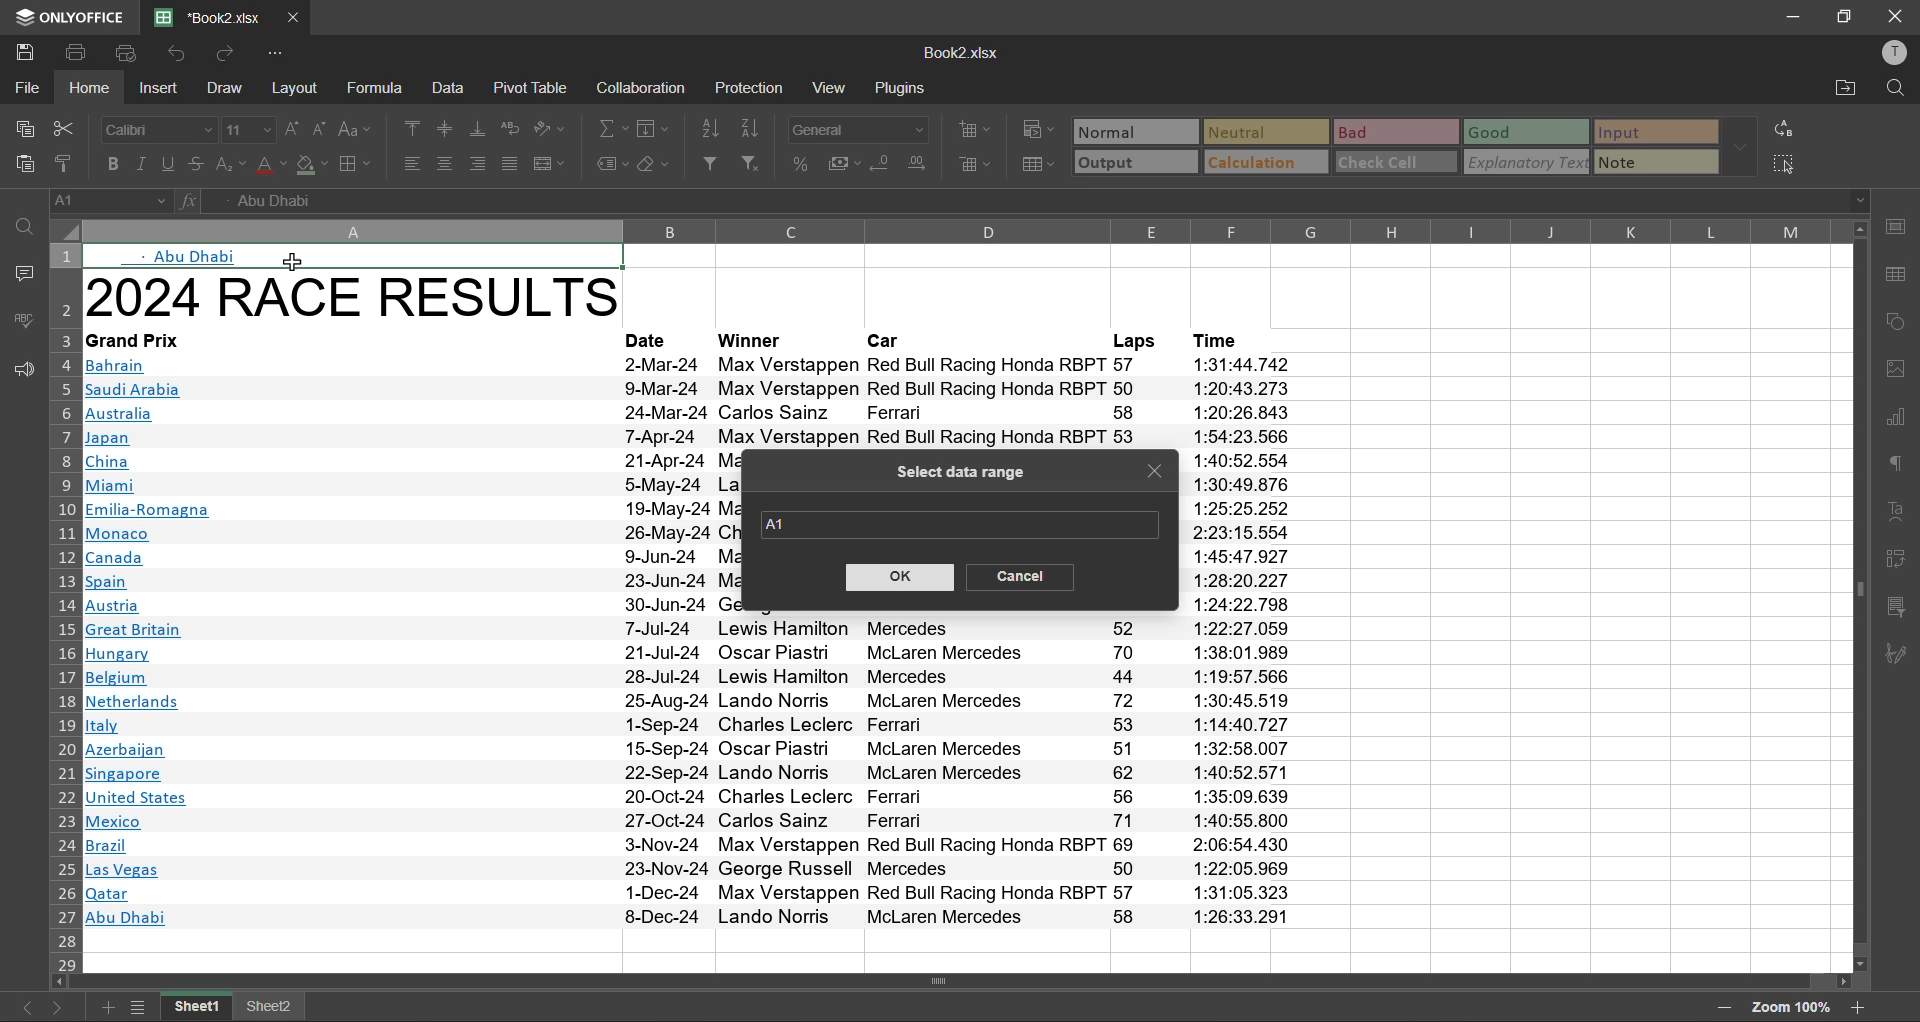 The image size is (1920, 1022). Describe the element at coordinates (78, 52) in the screenshot. I see `print` at that location.